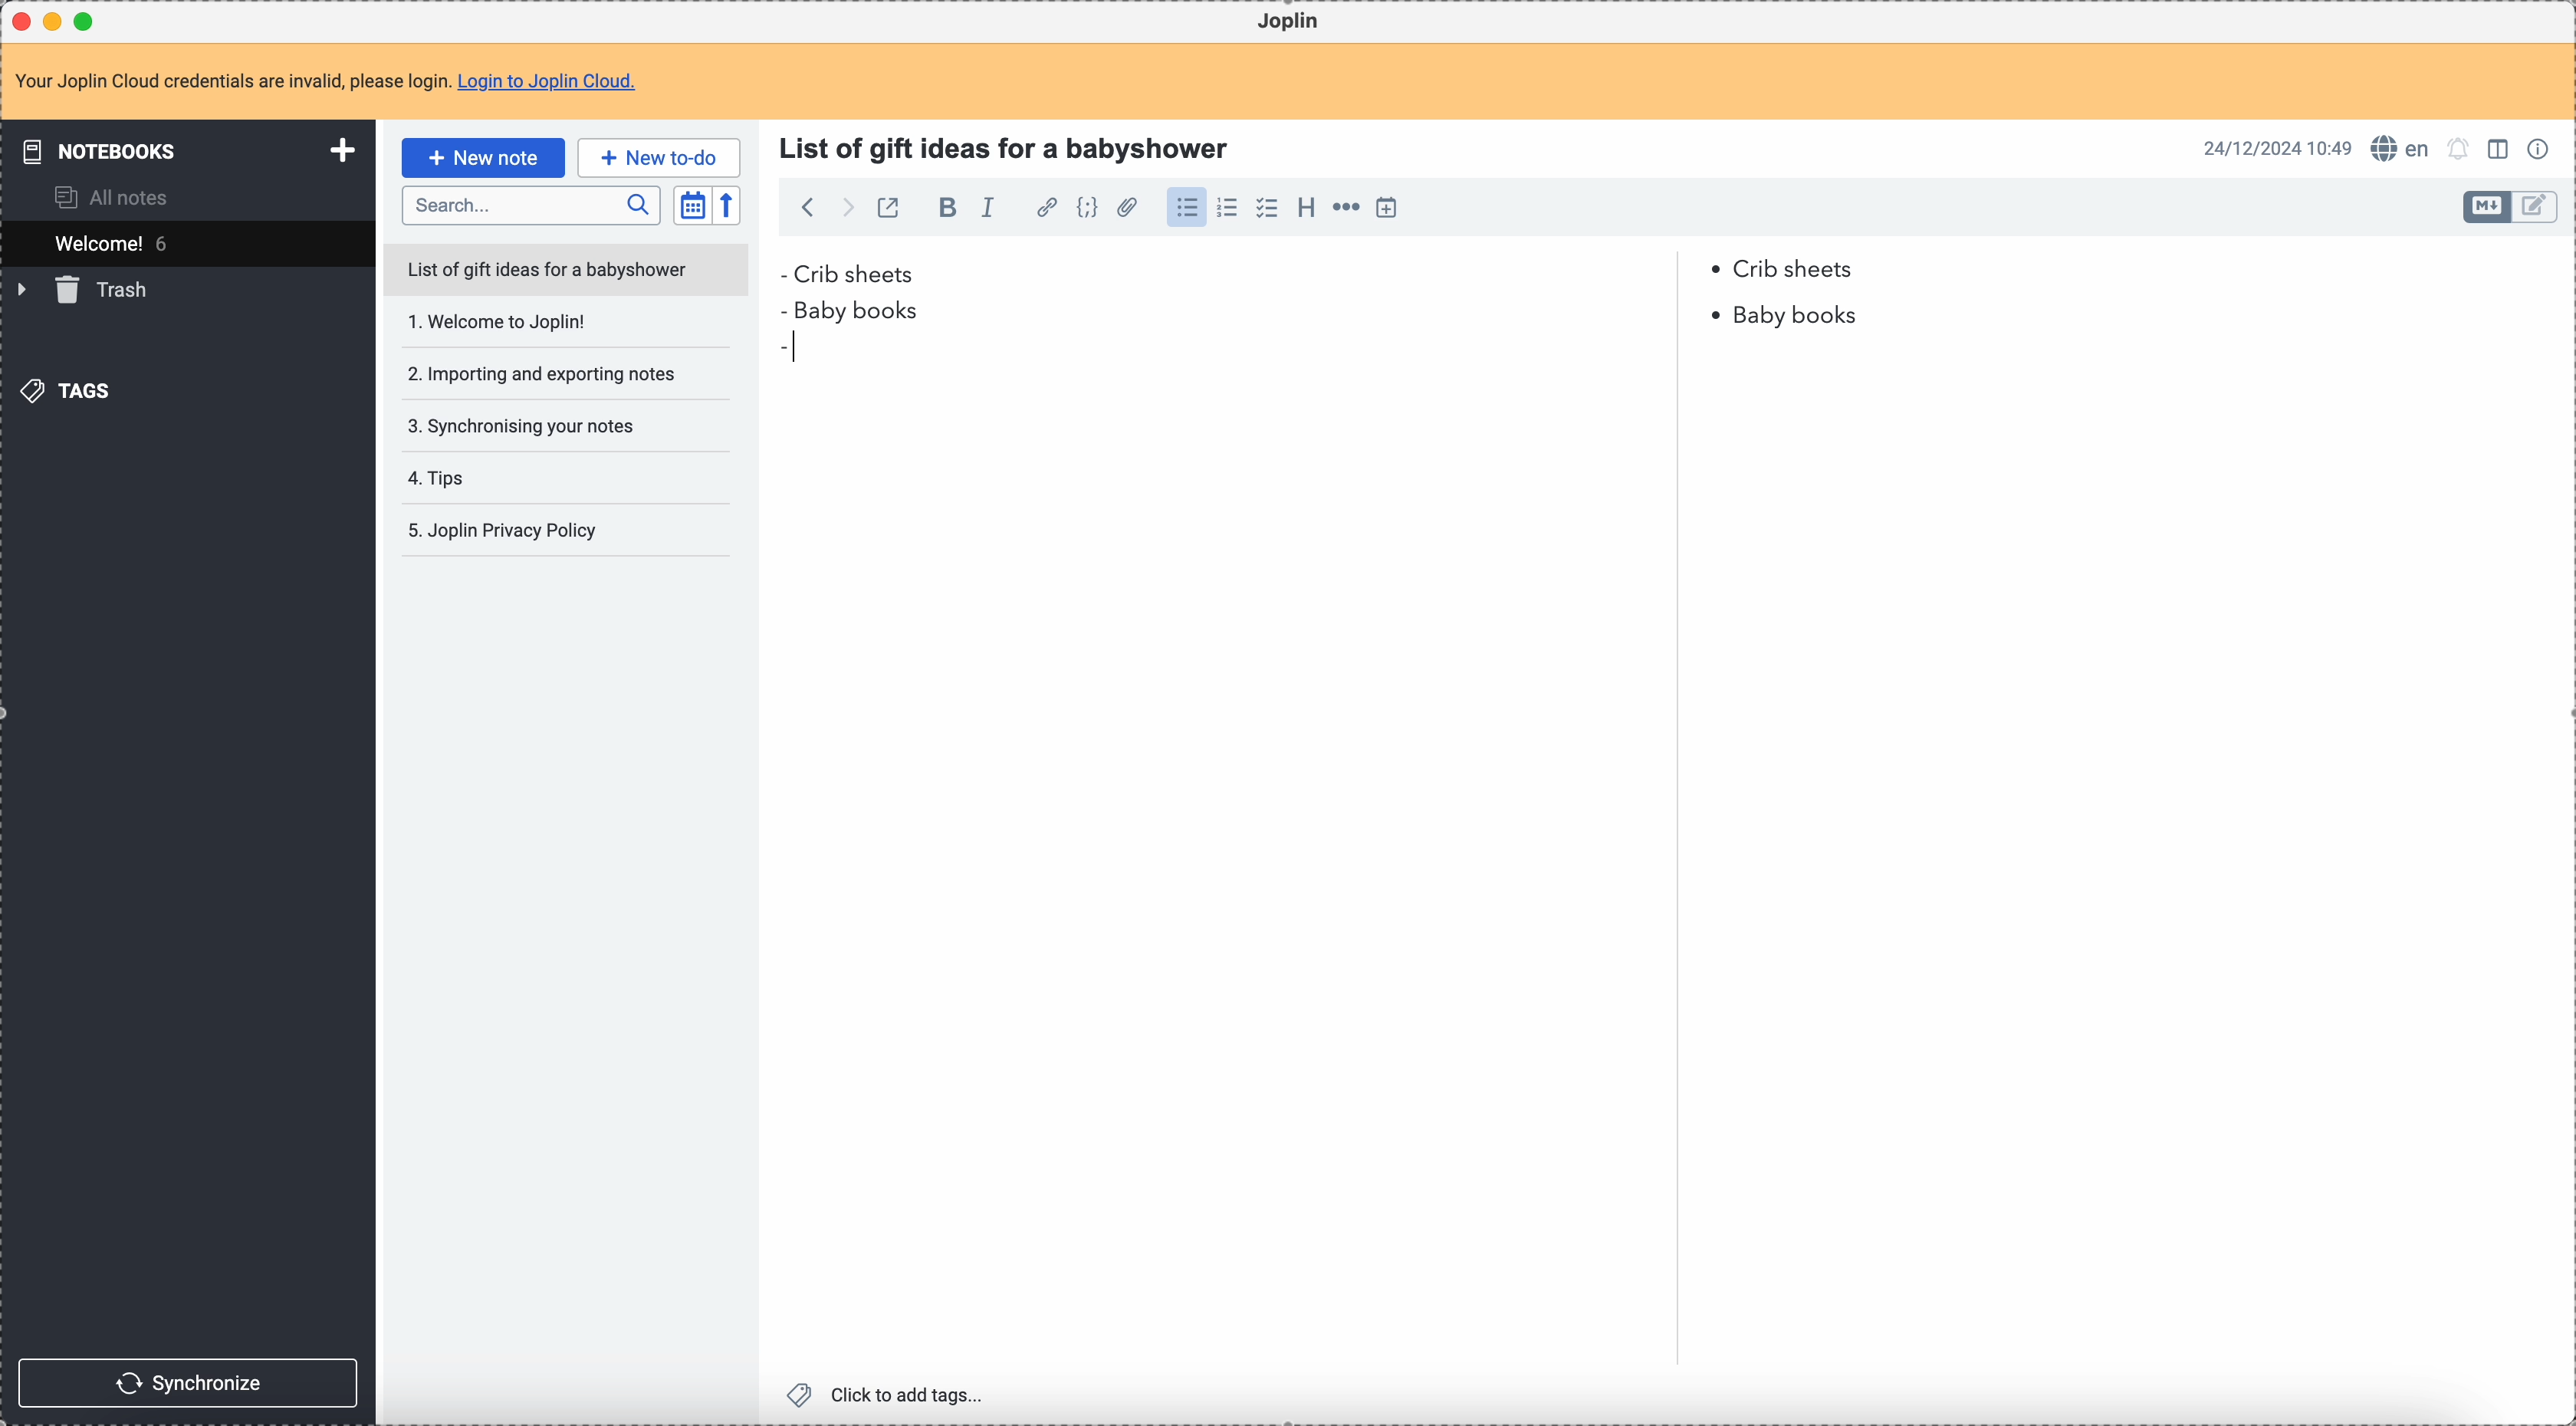  I want to click on importing and exporting notes, so click(541, 373).